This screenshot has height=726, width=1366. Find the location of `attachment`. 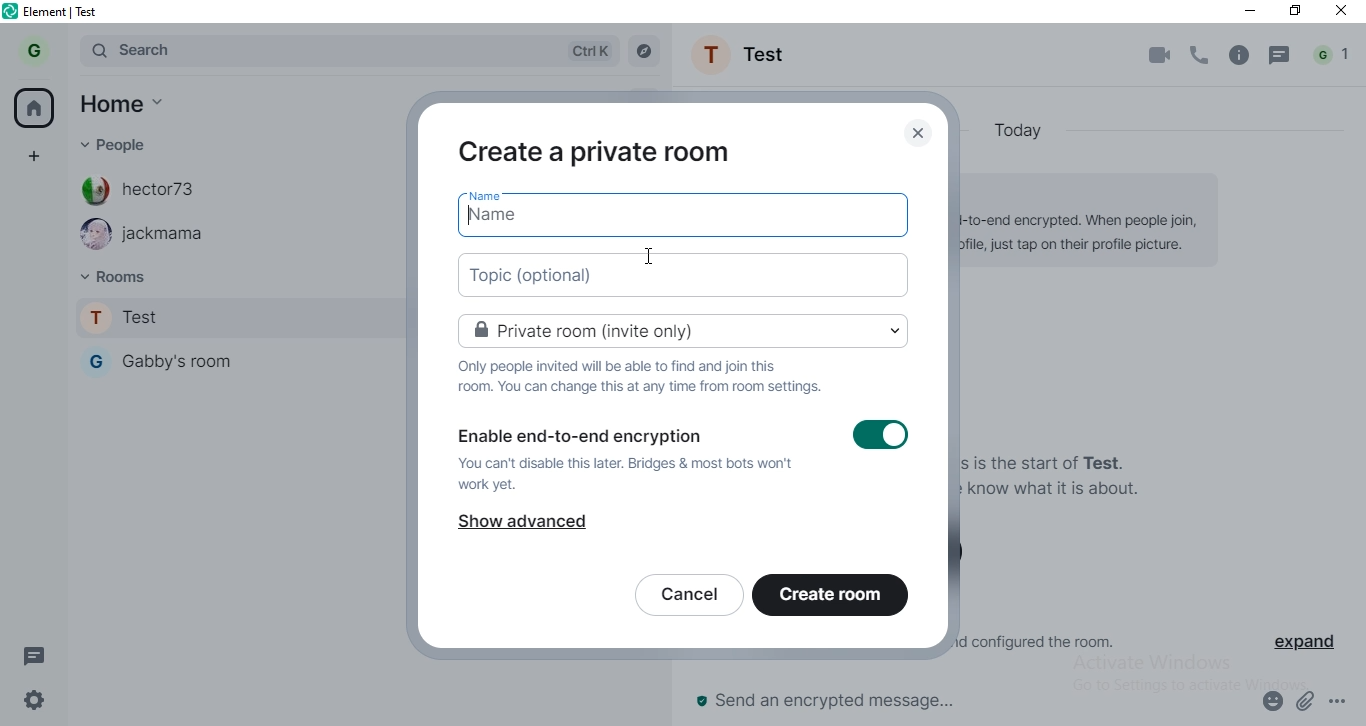

attachment is located at coordinates (1306, 700).